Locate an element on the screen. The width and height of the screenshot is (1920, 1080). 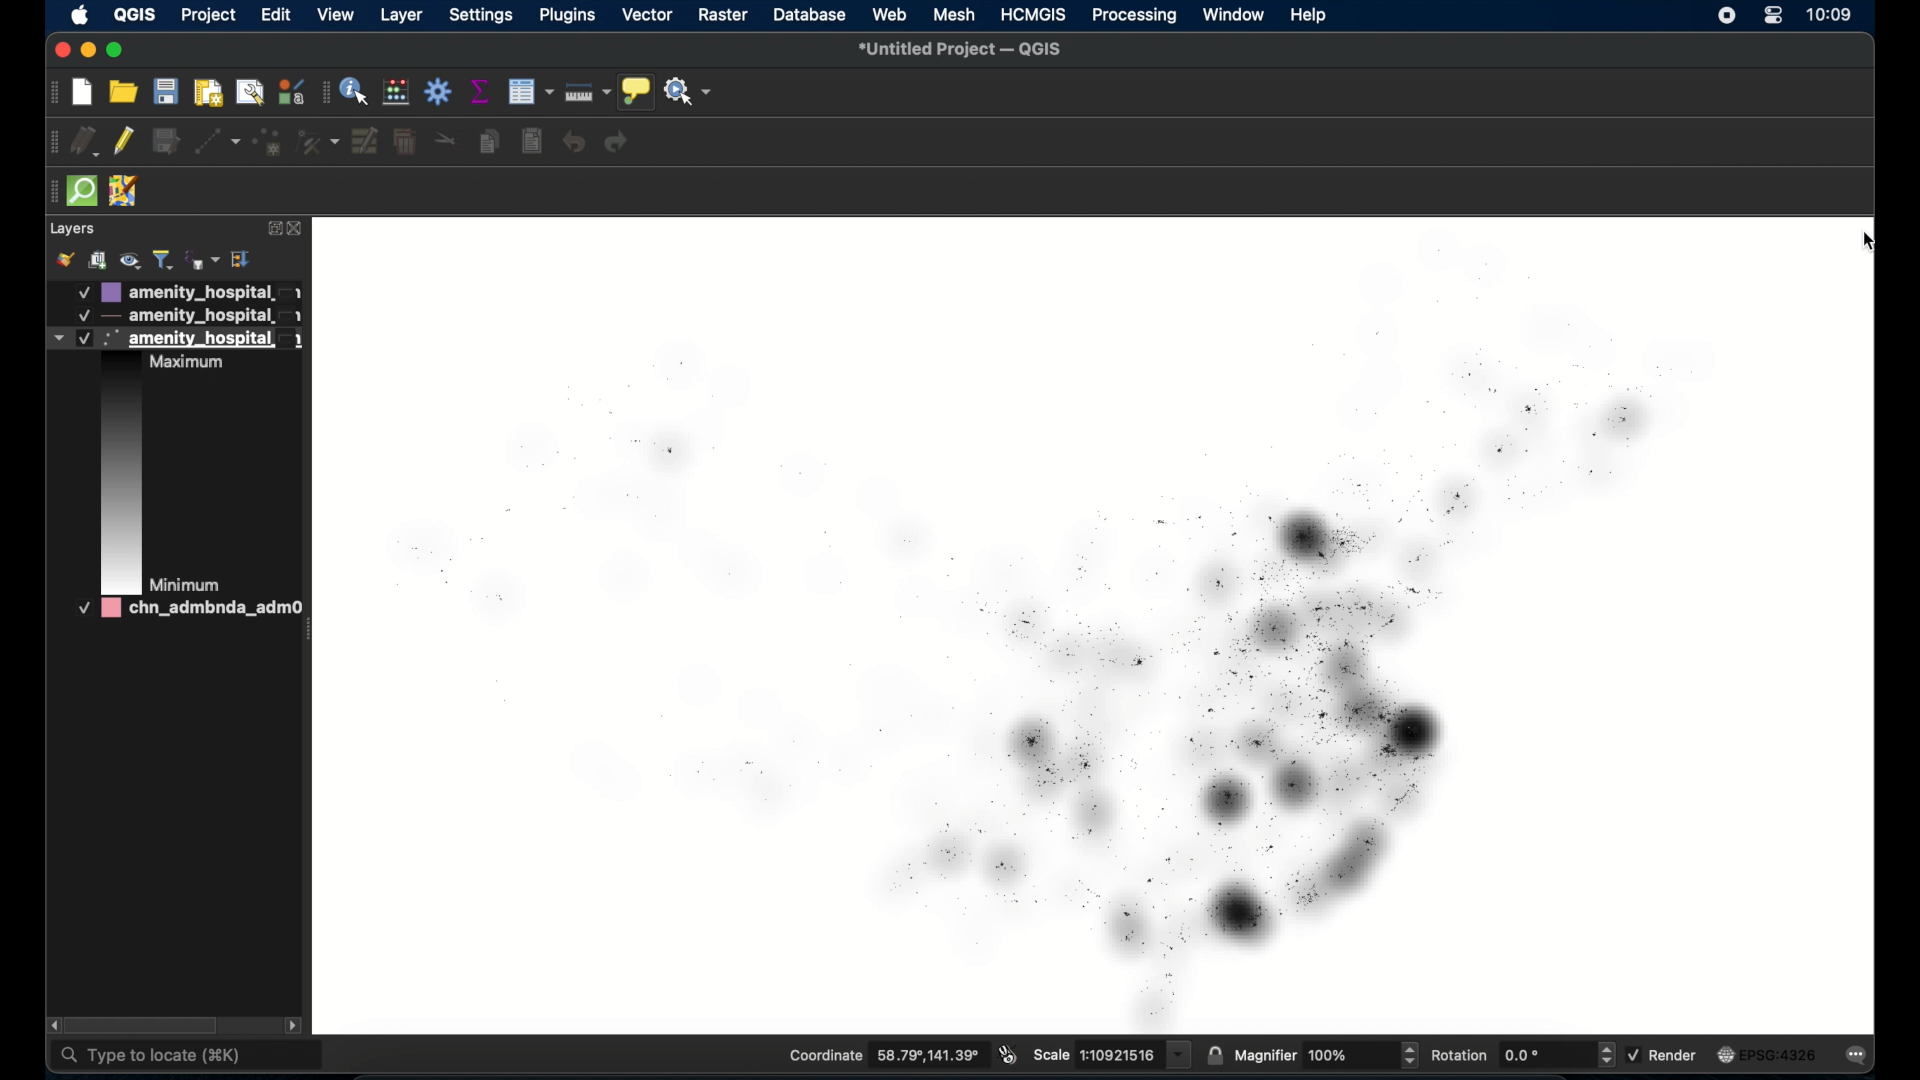
jsom remote is located at coordinates (127, 193).